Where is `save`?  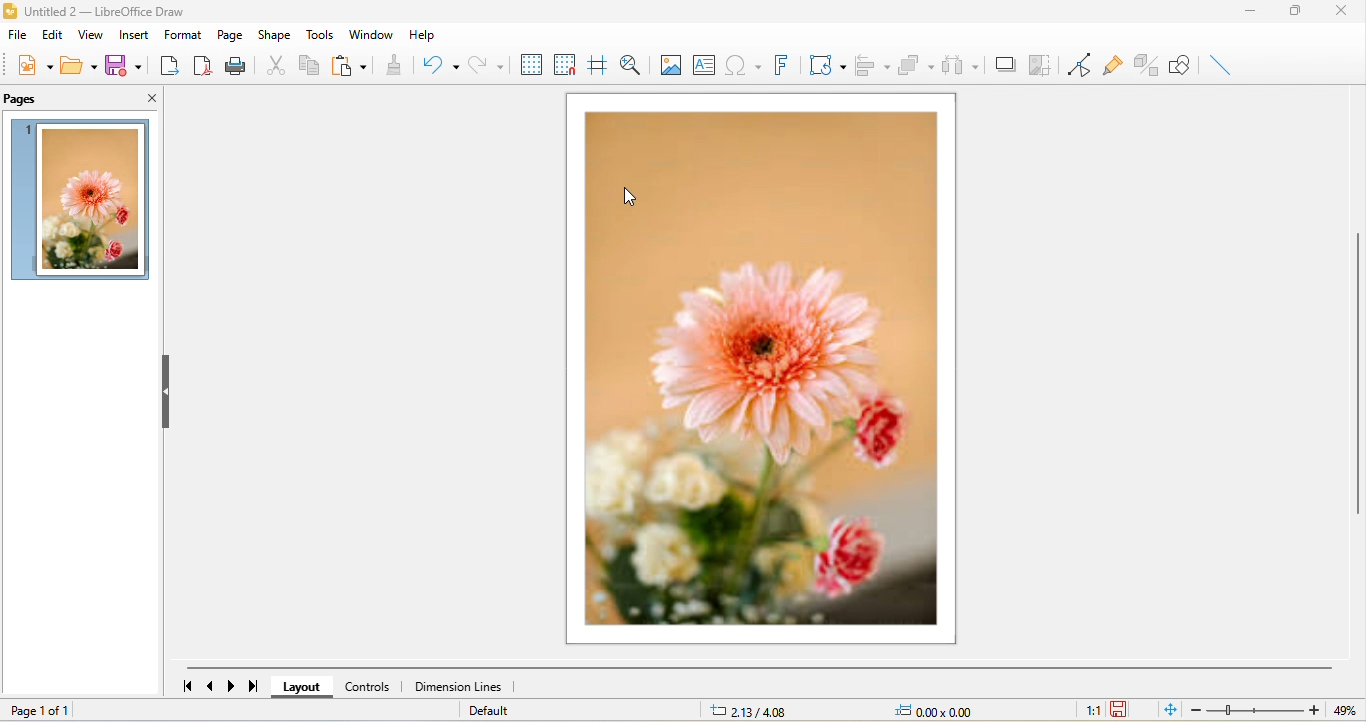 save is located at coordinates (122, 64).